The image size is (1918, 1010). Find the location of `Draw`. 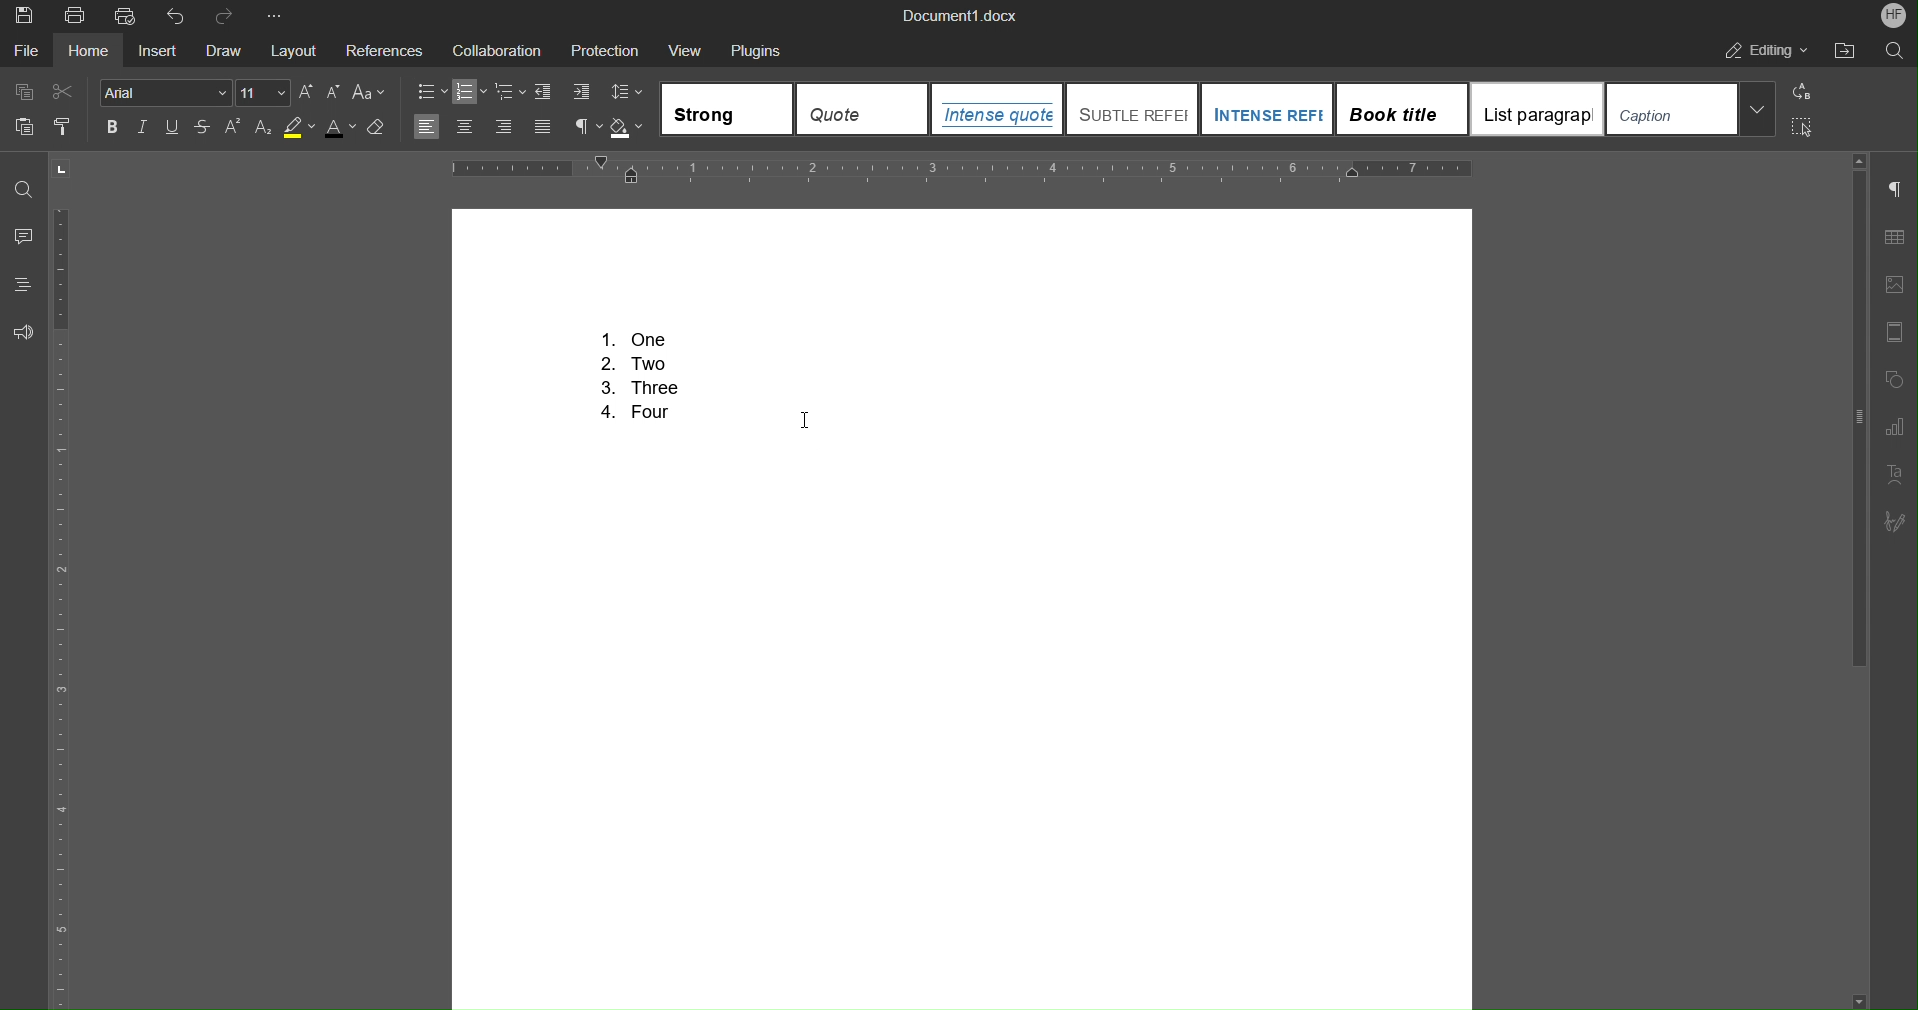

Draw is located at coordinates (225, 47).